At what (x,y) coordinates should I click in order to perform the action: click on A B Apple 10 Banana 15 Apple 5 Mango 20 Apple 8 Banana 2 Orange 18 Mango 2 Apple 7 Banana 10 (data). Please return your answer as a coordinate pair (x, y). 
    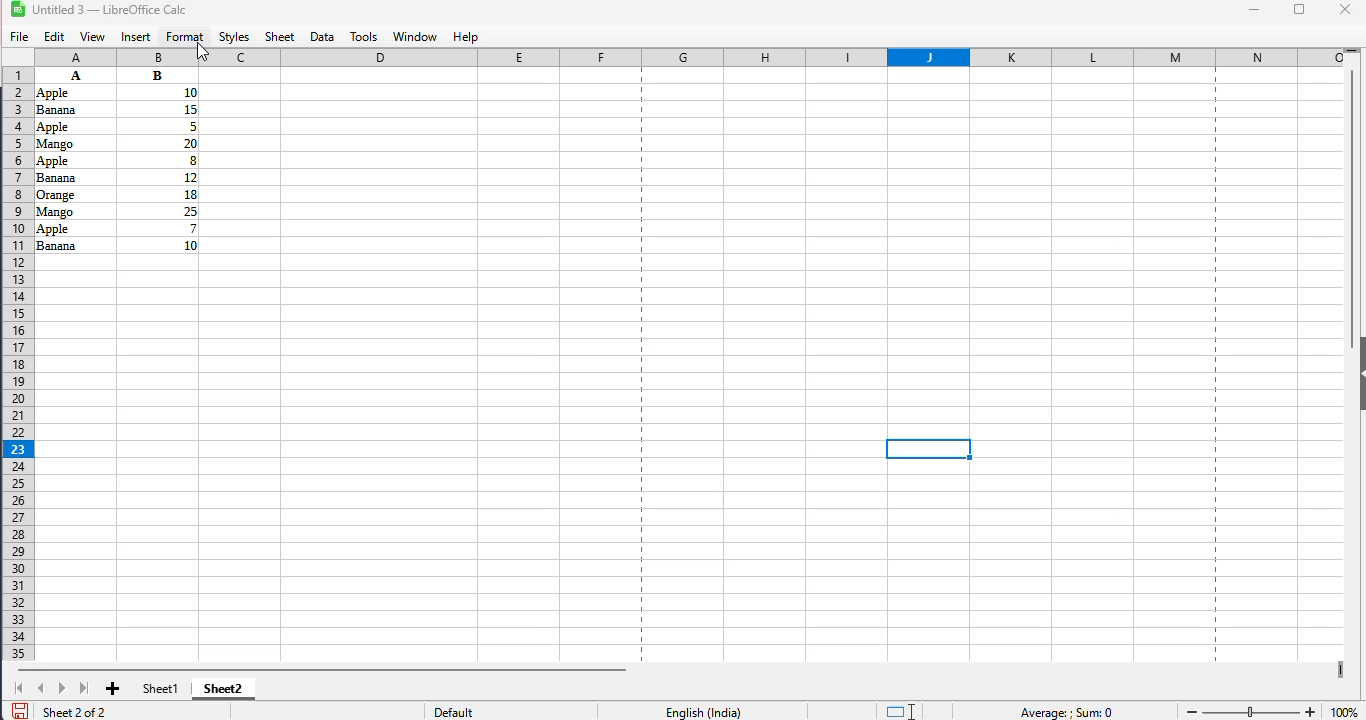
    Looking at the image, I should click on (75, 75).